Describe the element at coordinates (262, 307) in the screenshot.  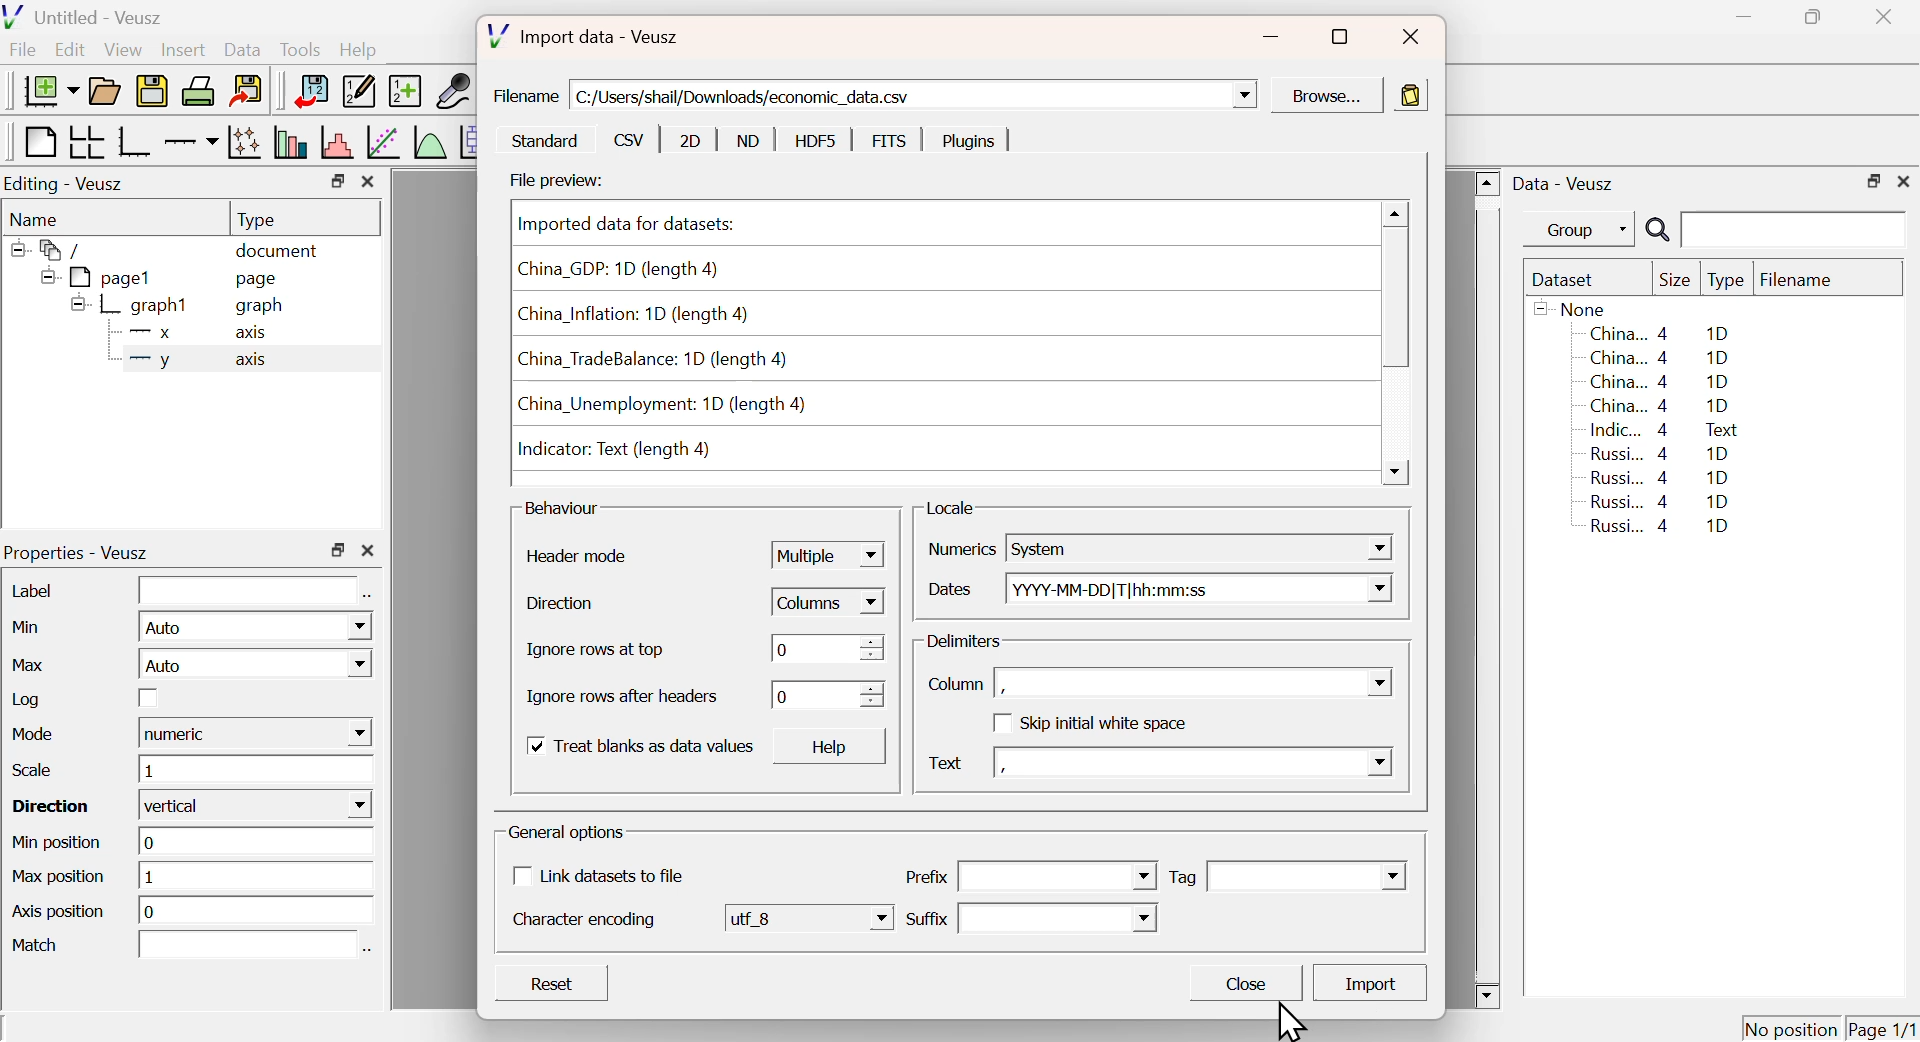
I see `graph` at that location.